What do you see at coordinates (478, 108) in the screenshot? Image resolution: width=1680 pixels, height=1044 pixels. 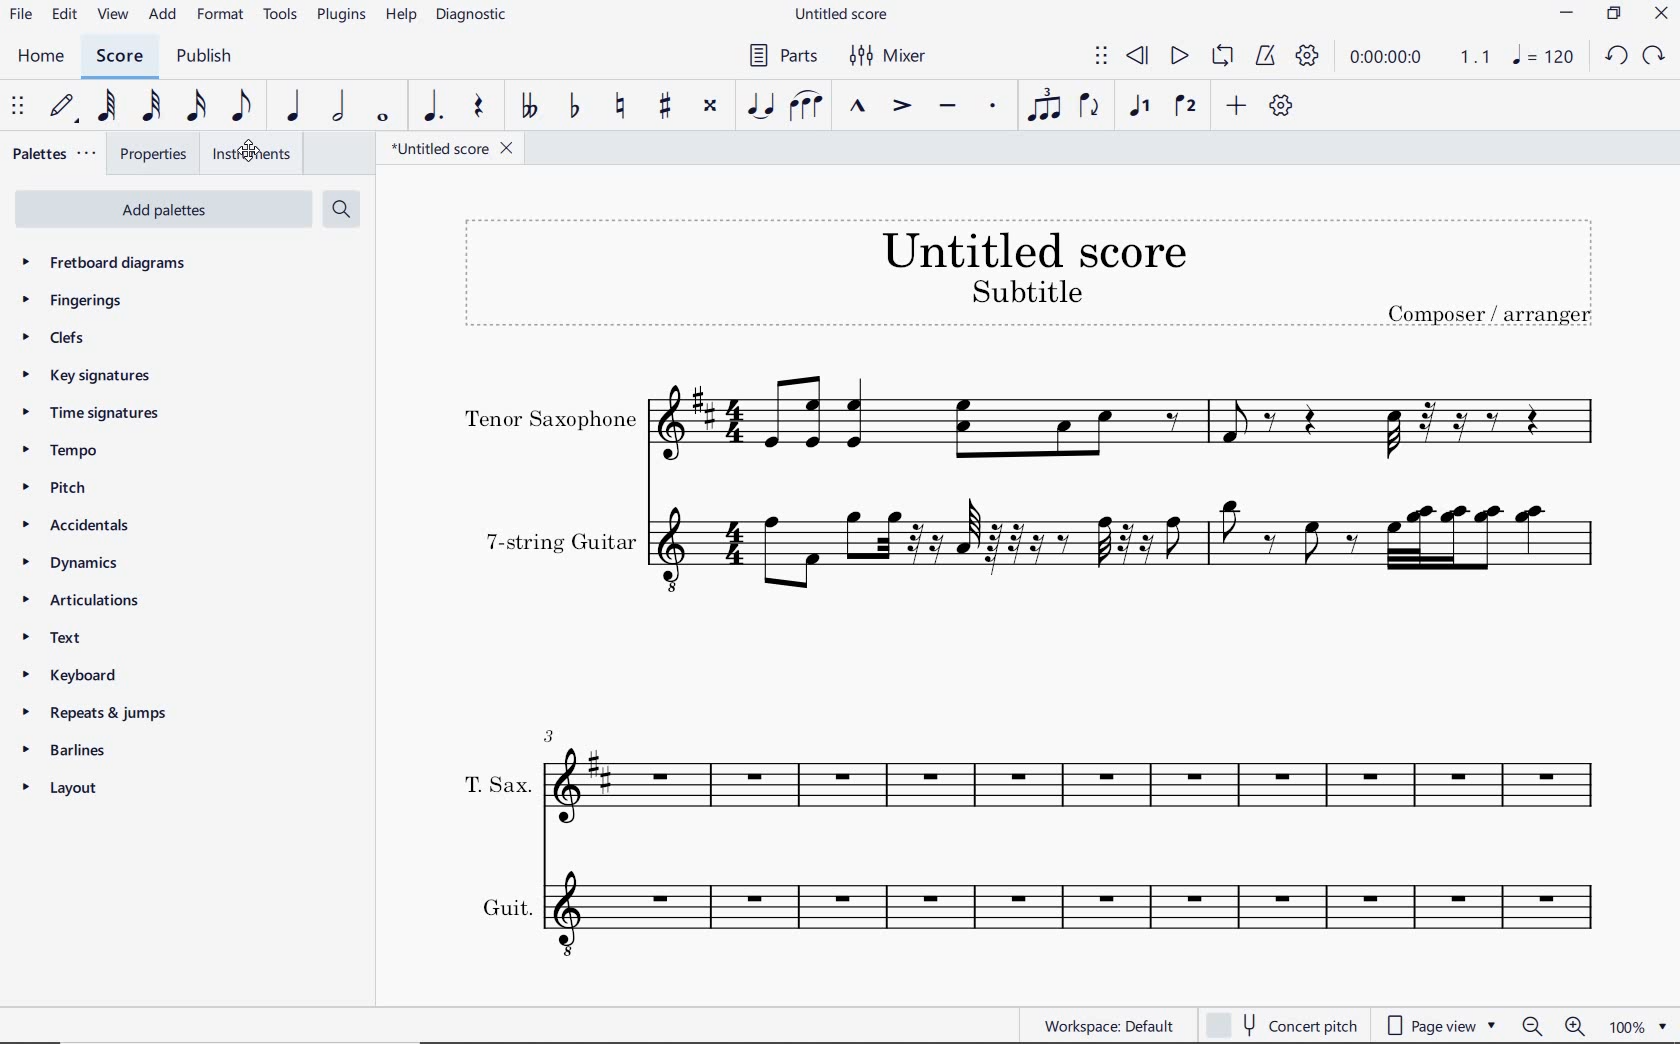 I see `REST` at bounding box center [478, 108].